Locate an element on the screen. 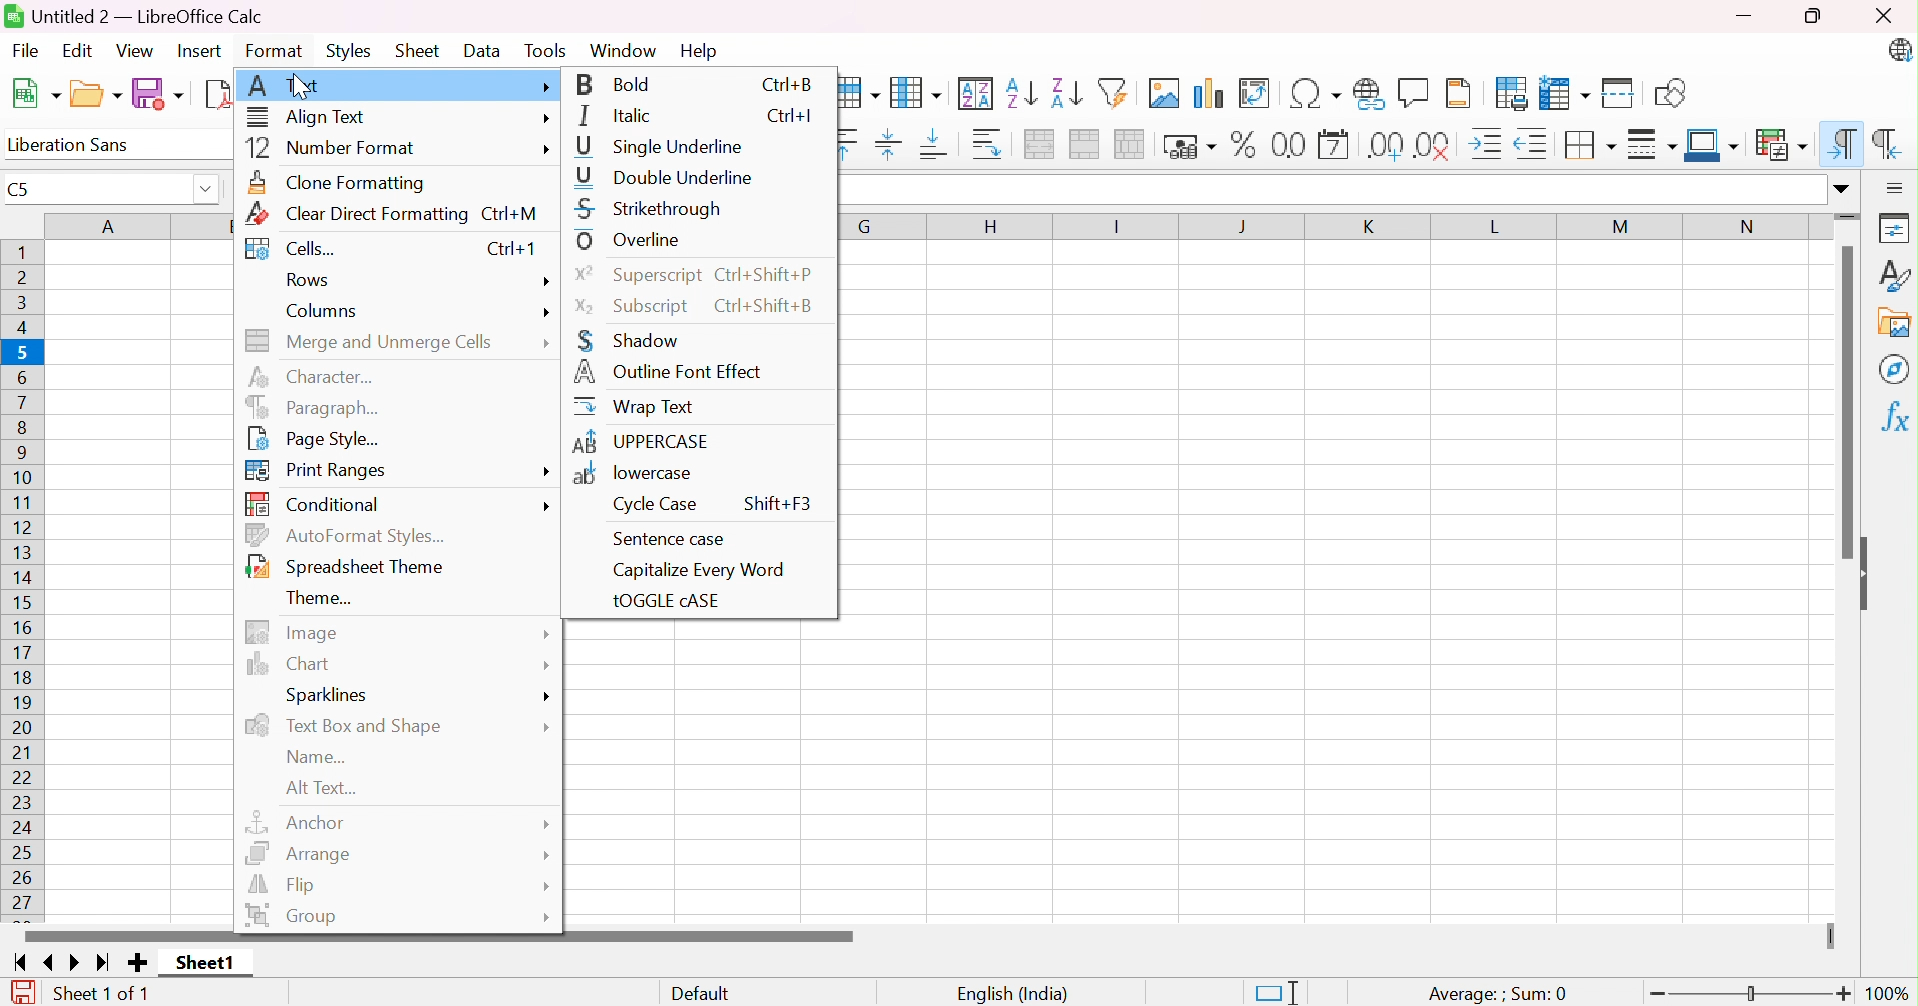  Shadow is located at coordinates (625, 340).